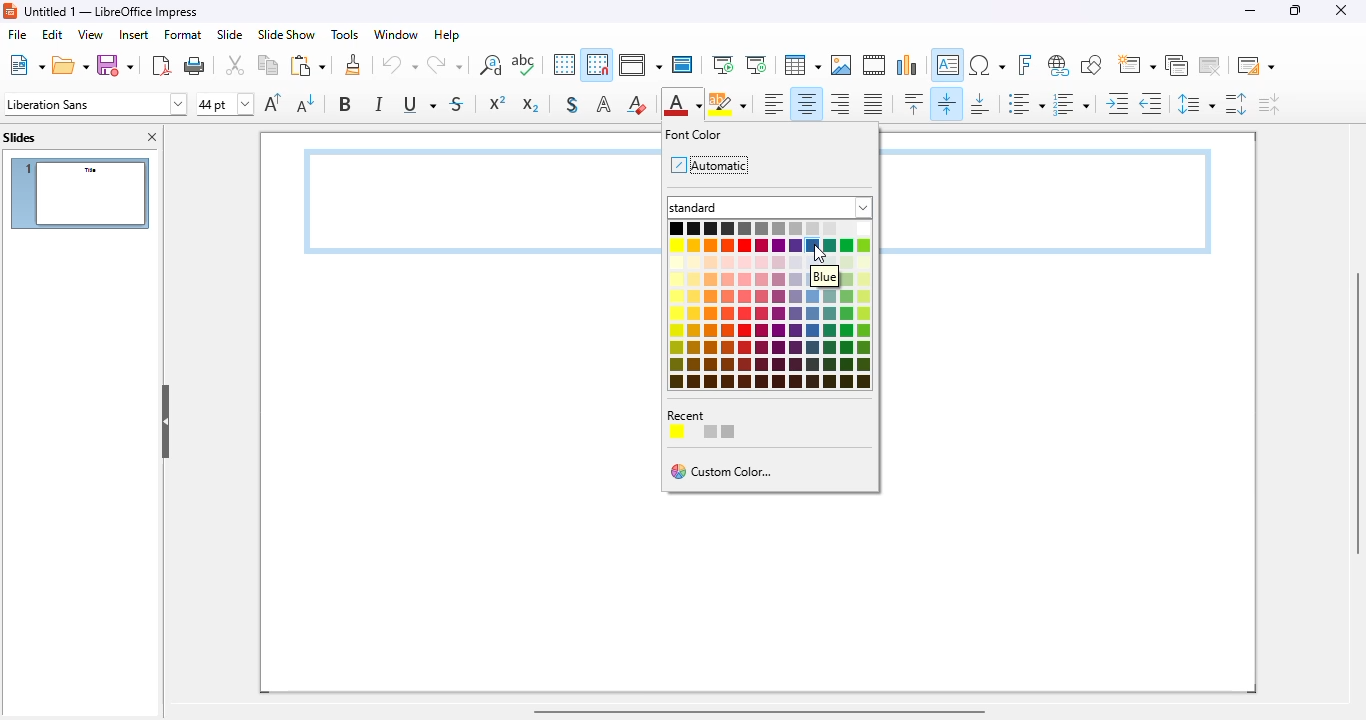  I want to click on maximize, so click(1296, 11).